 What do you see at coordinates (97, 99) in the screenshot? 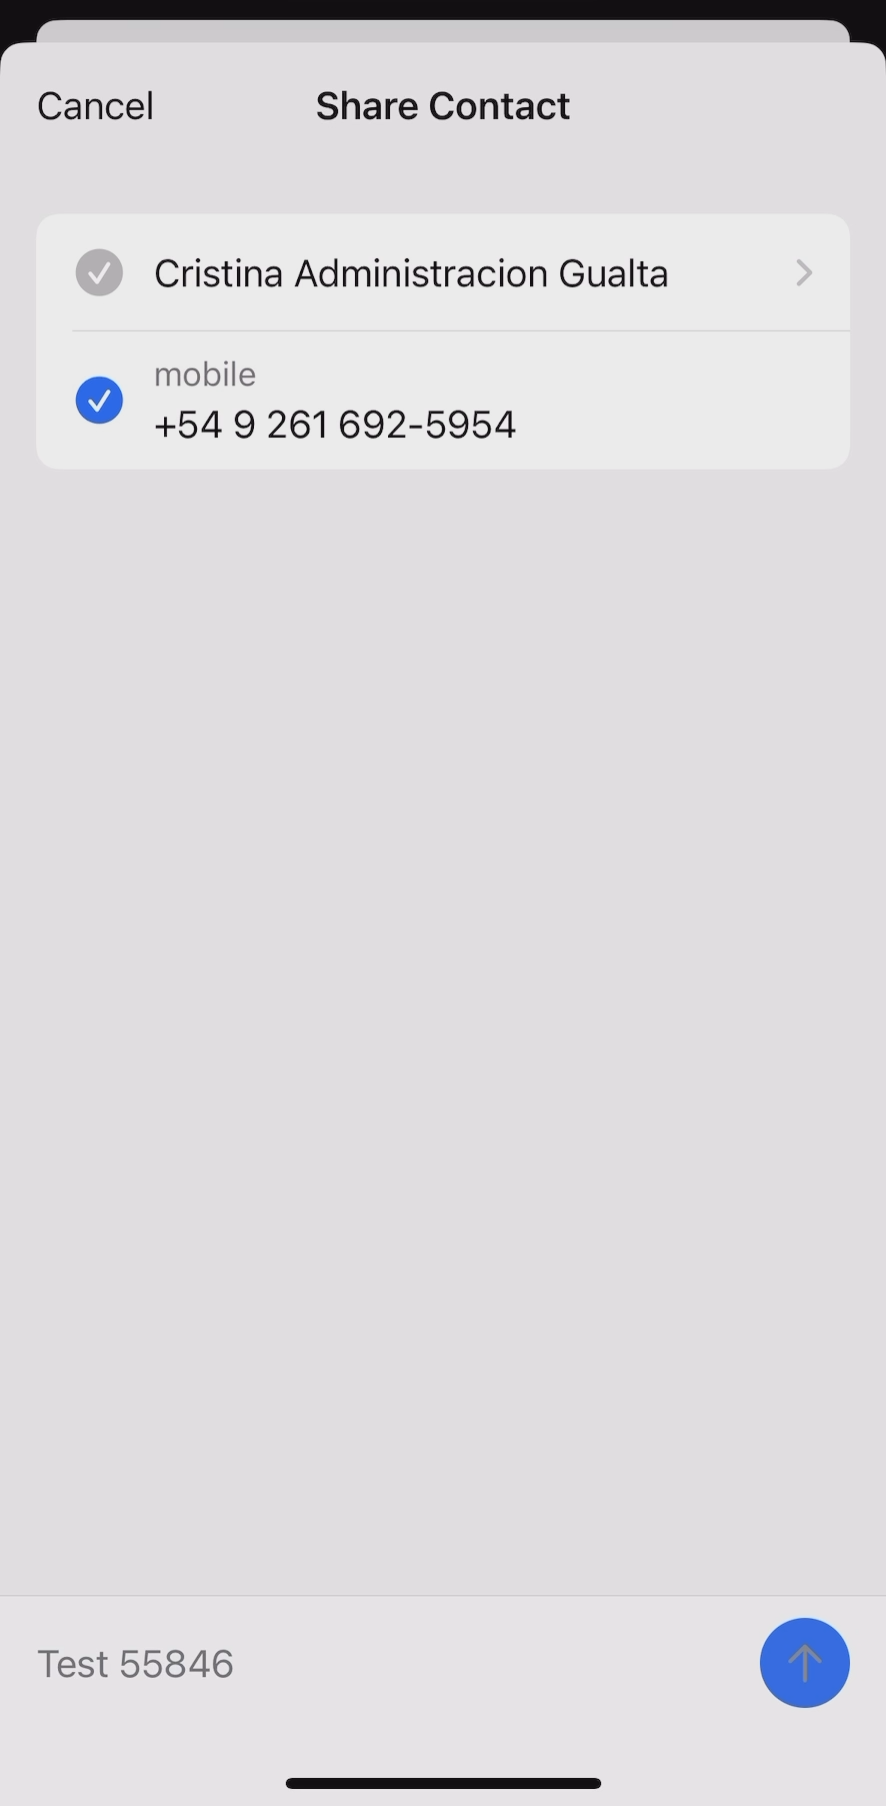
I see `cancel` at bounding box center [97, 99].